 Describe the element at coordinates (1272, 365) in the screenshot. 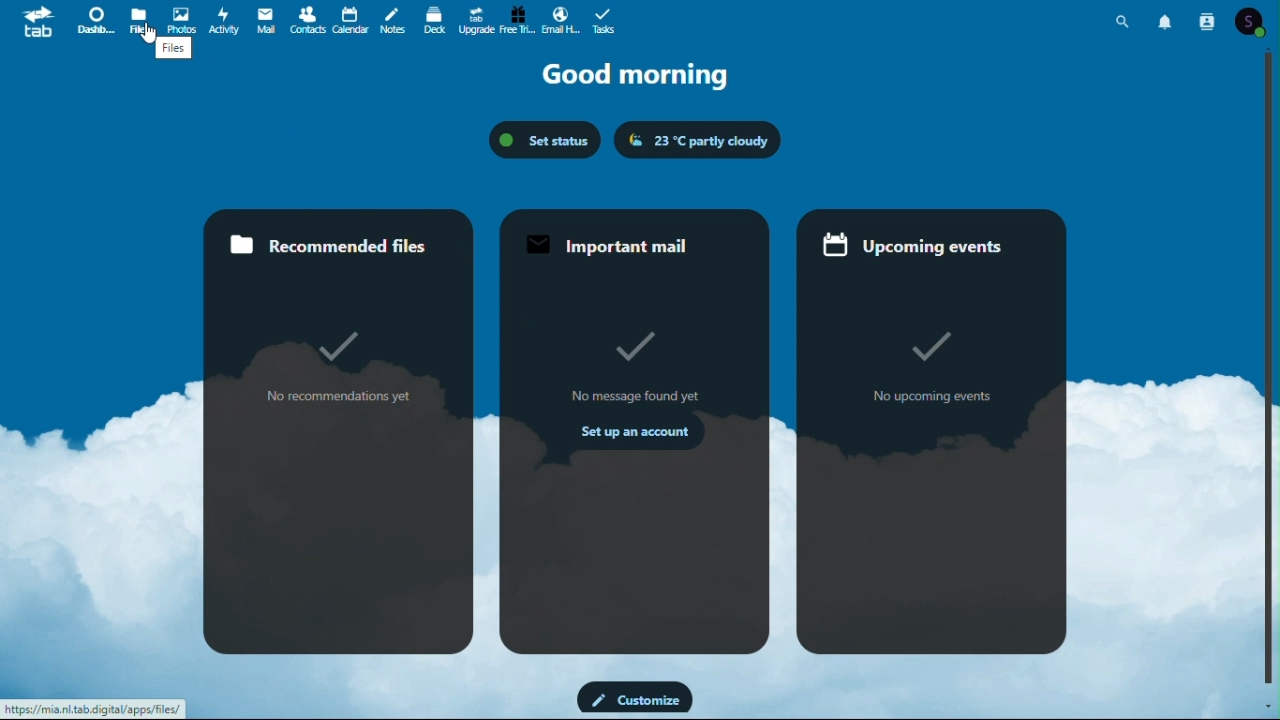

I see `Vertical scroll bar` at that location.